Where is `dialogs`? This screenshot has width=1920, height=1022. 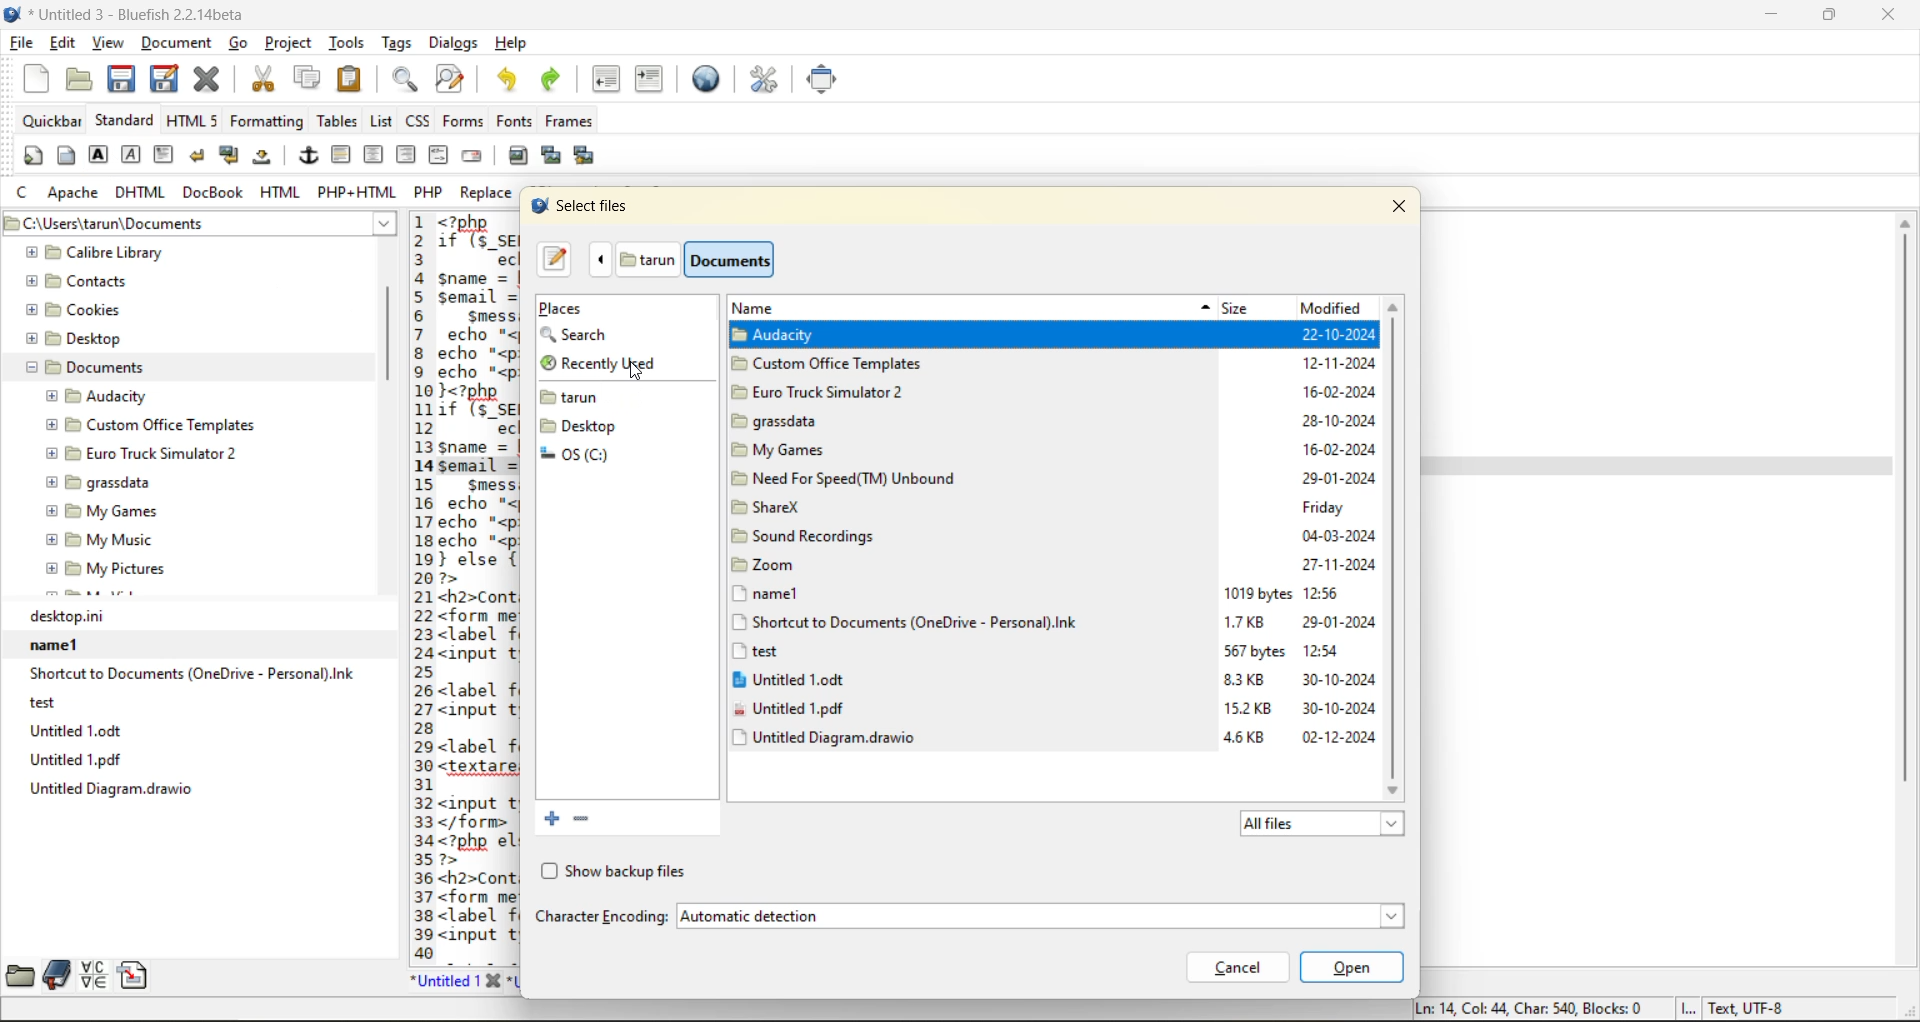
dialogs is located at coordinates (450, 45).